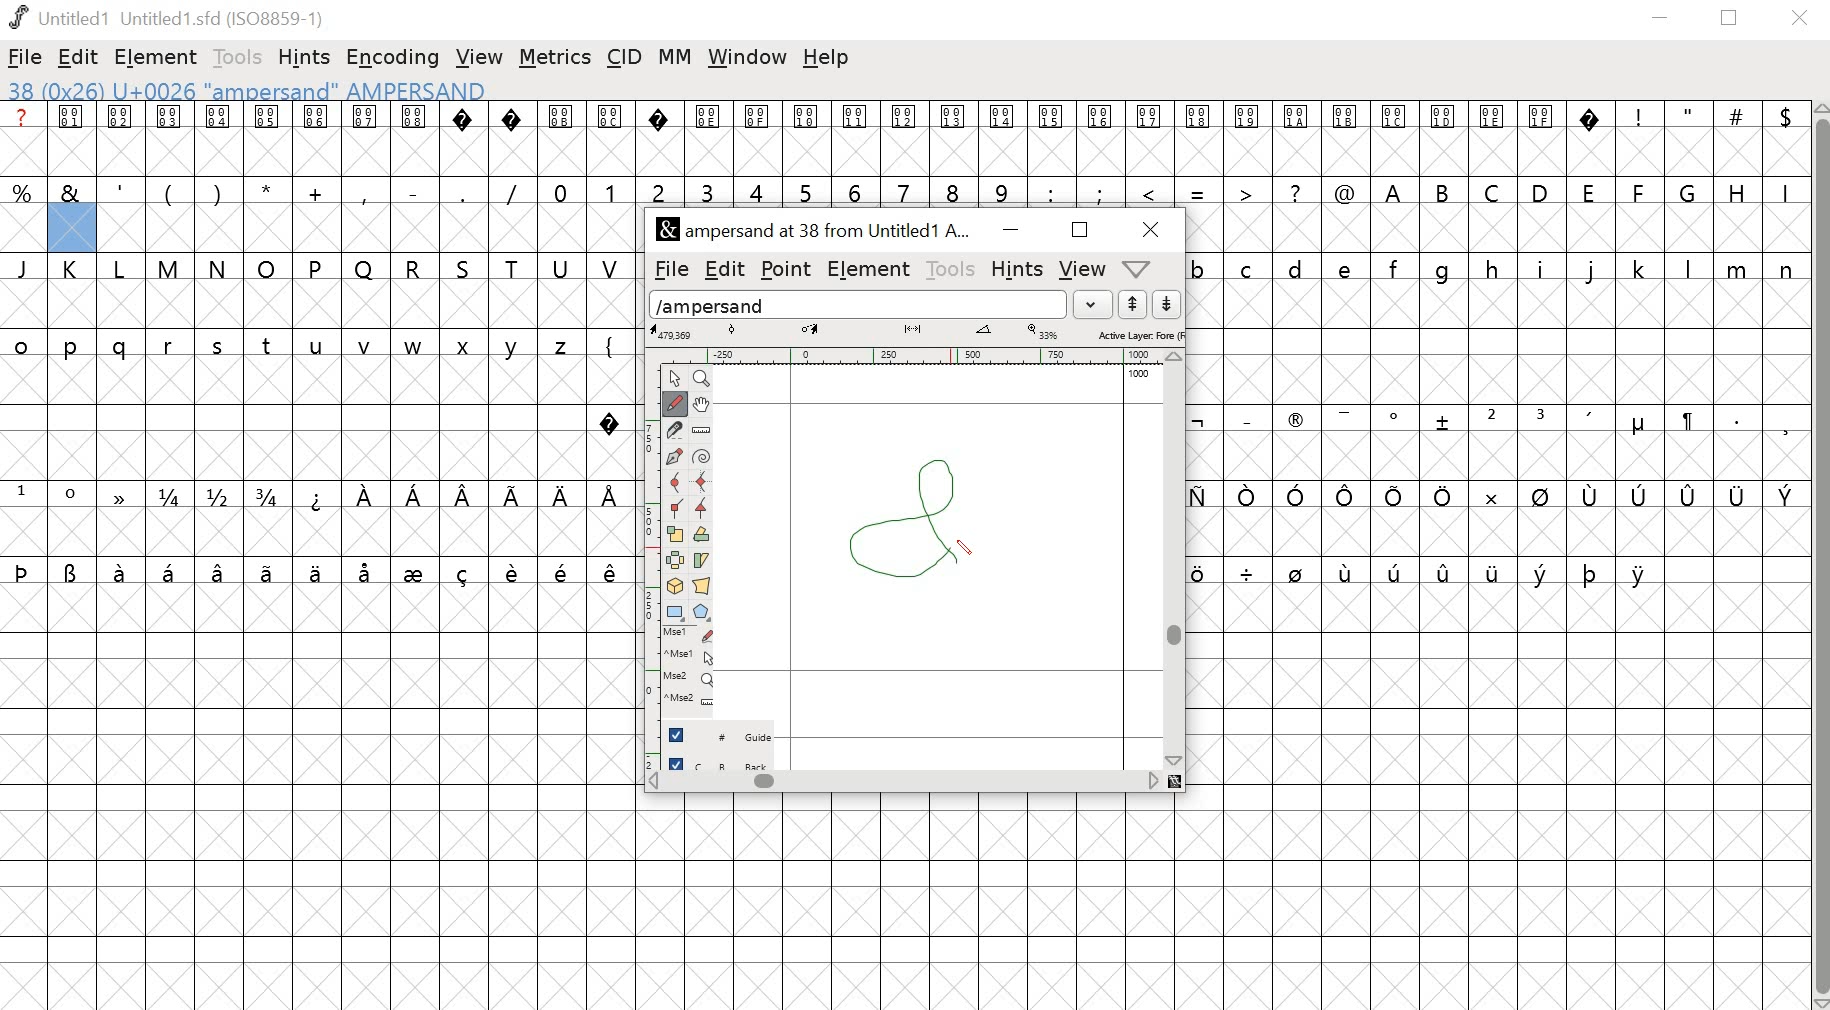  I want to click on D, so click(1542, 191).